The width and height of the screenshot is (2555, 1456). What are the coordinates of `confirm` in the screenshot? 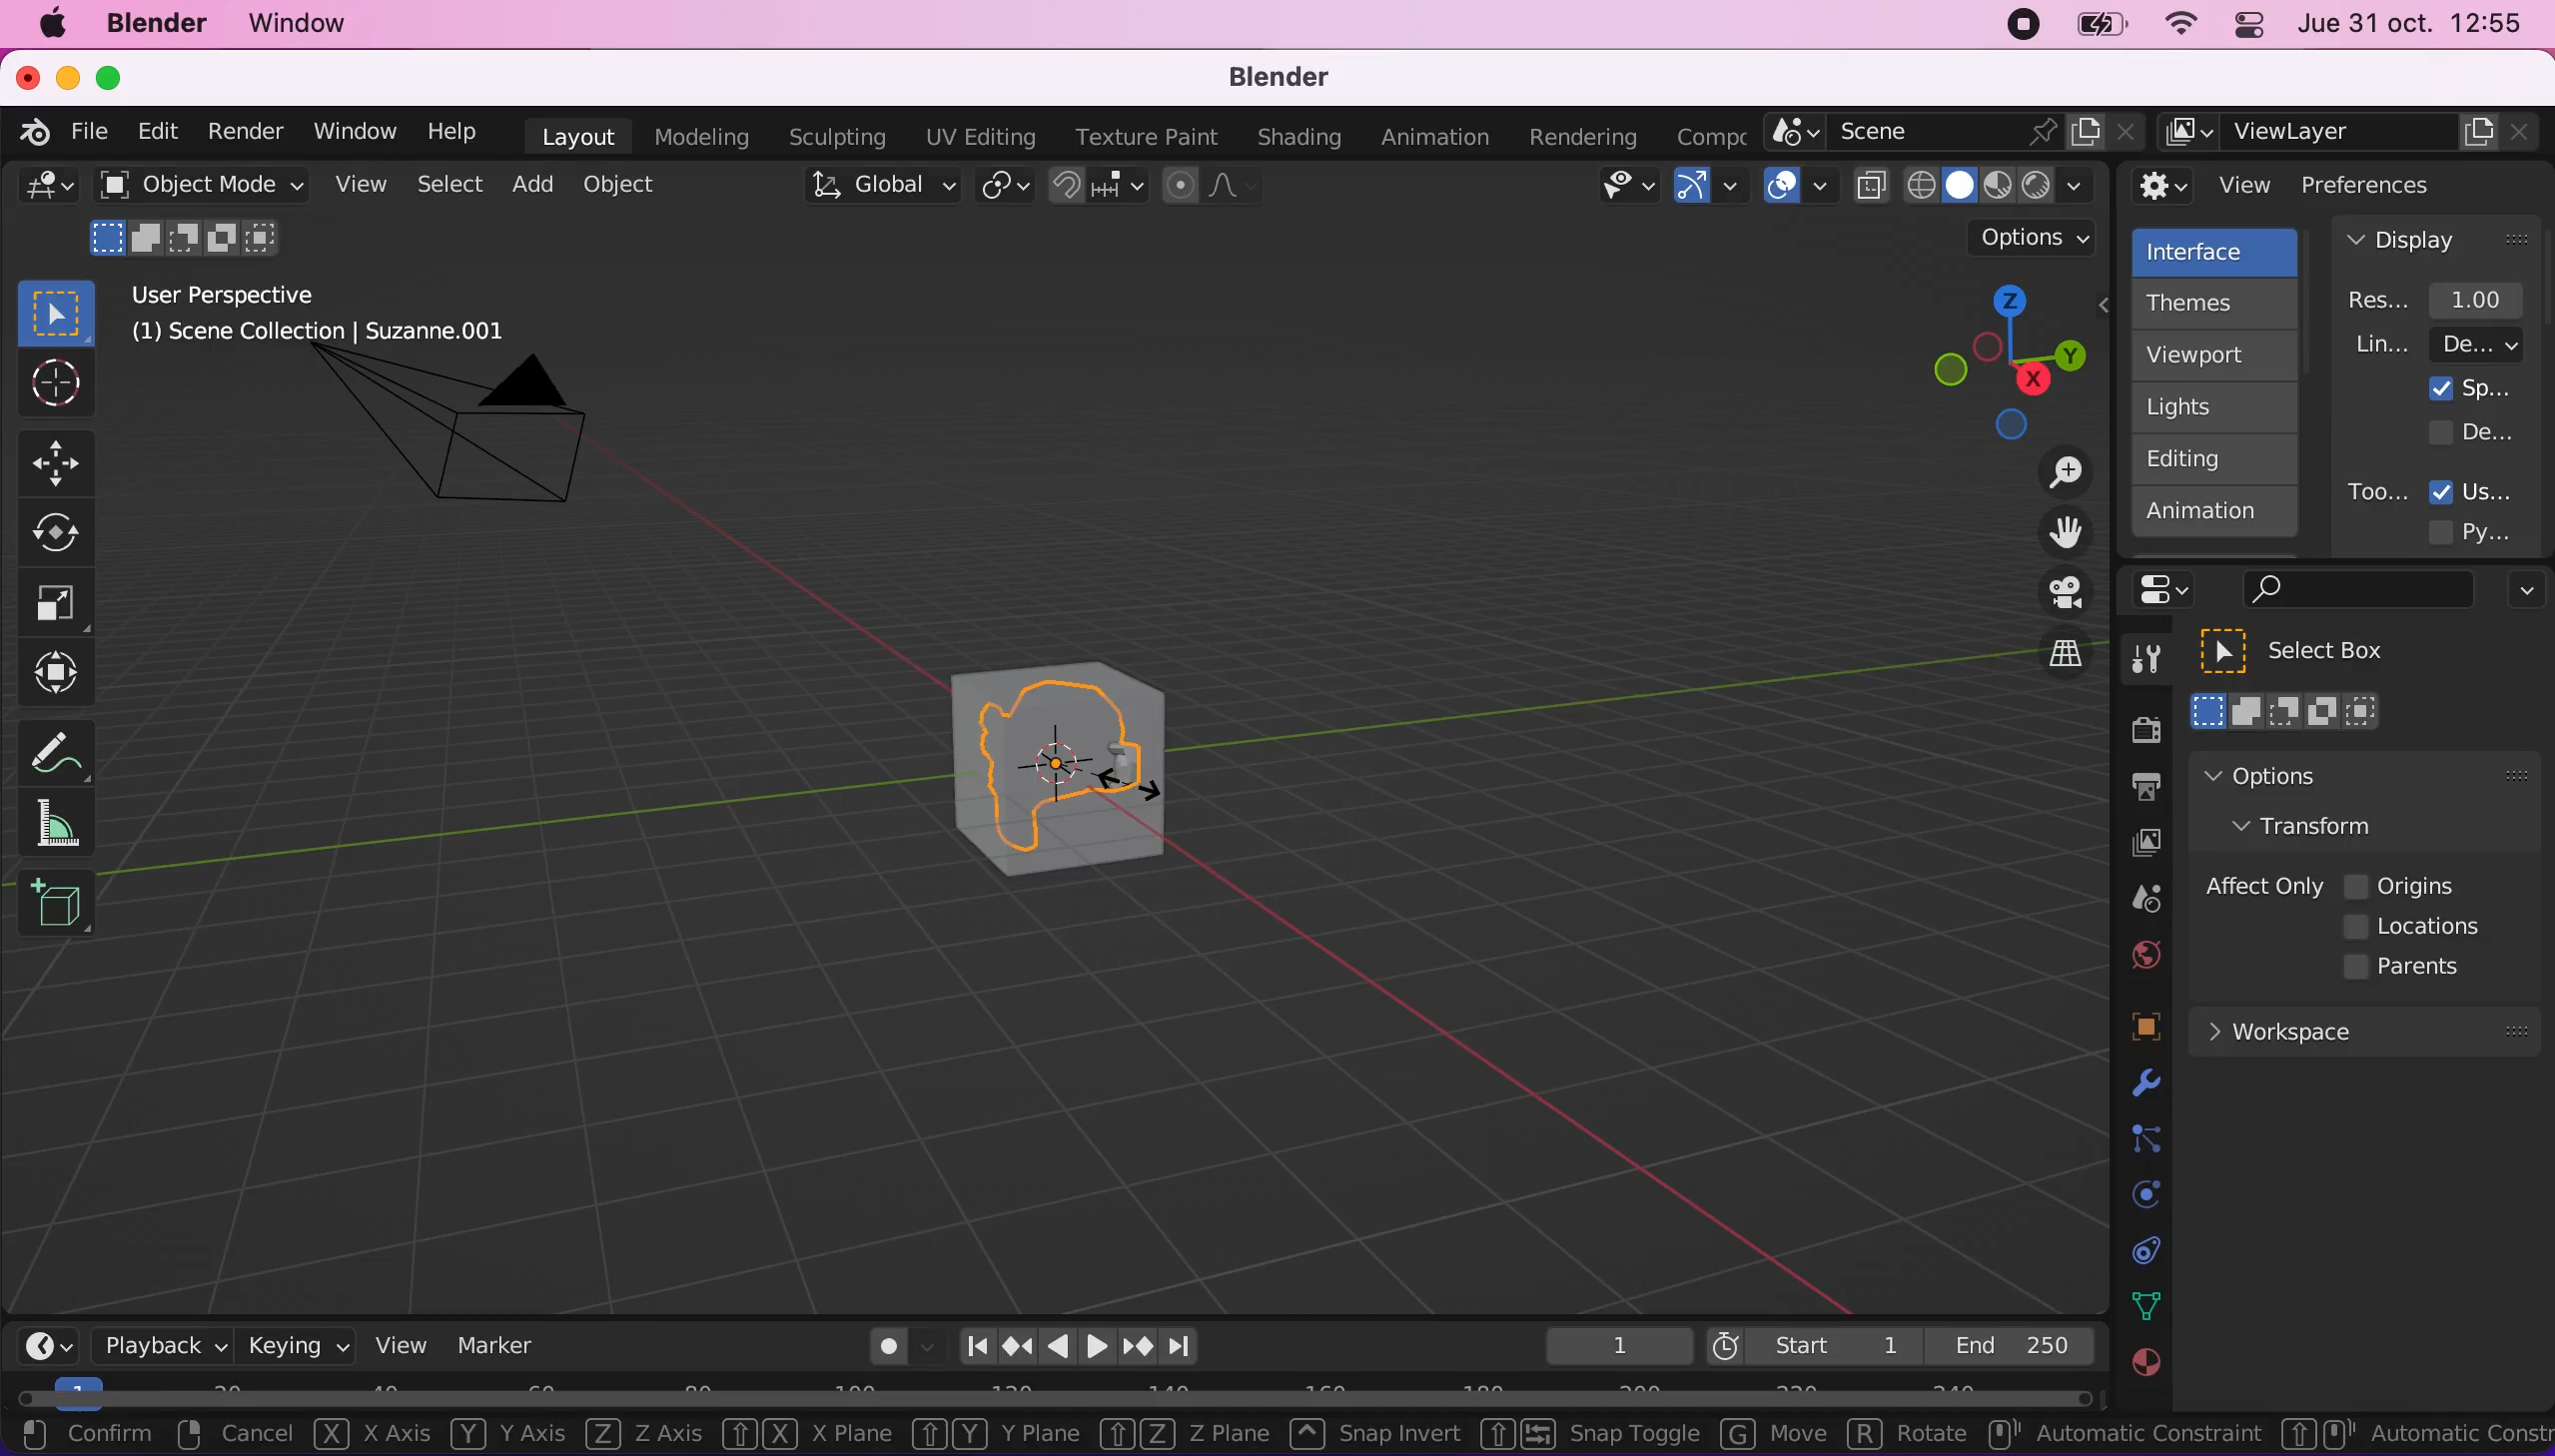 It's located at (85, 1432).